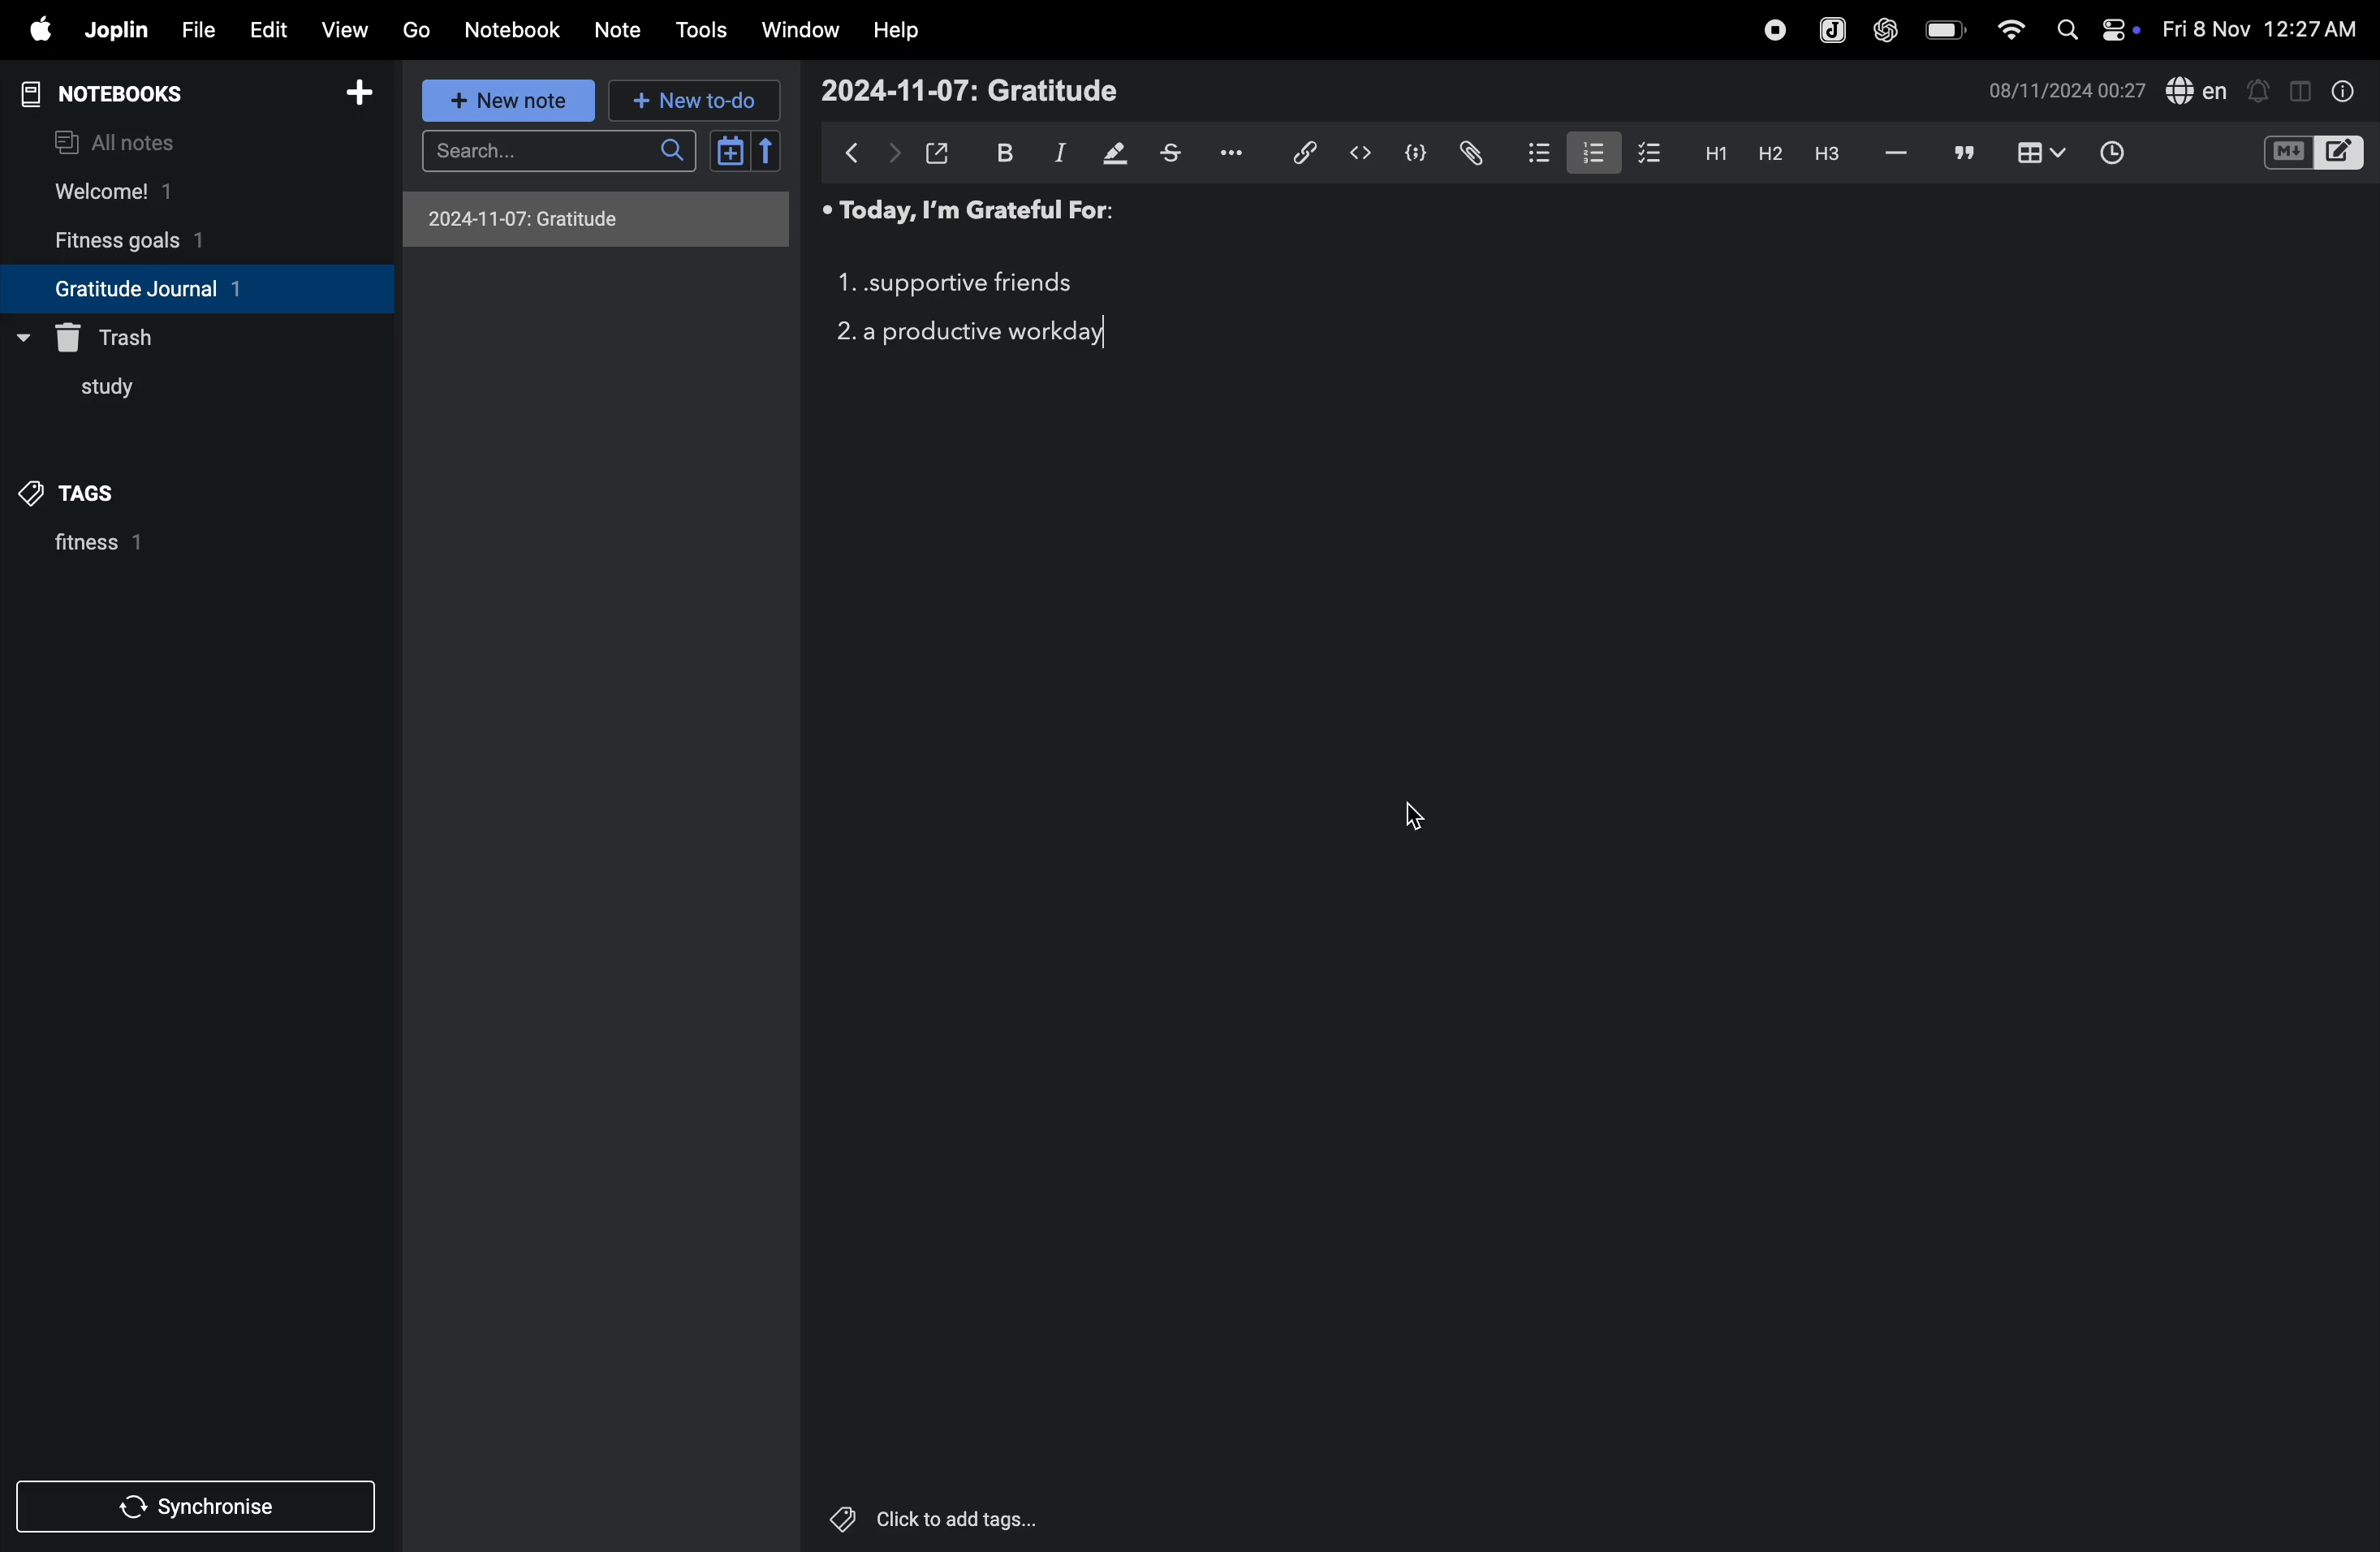 The height and width of the screenshot is (1552, 2380). I want to click on forward, so click(893, 154).